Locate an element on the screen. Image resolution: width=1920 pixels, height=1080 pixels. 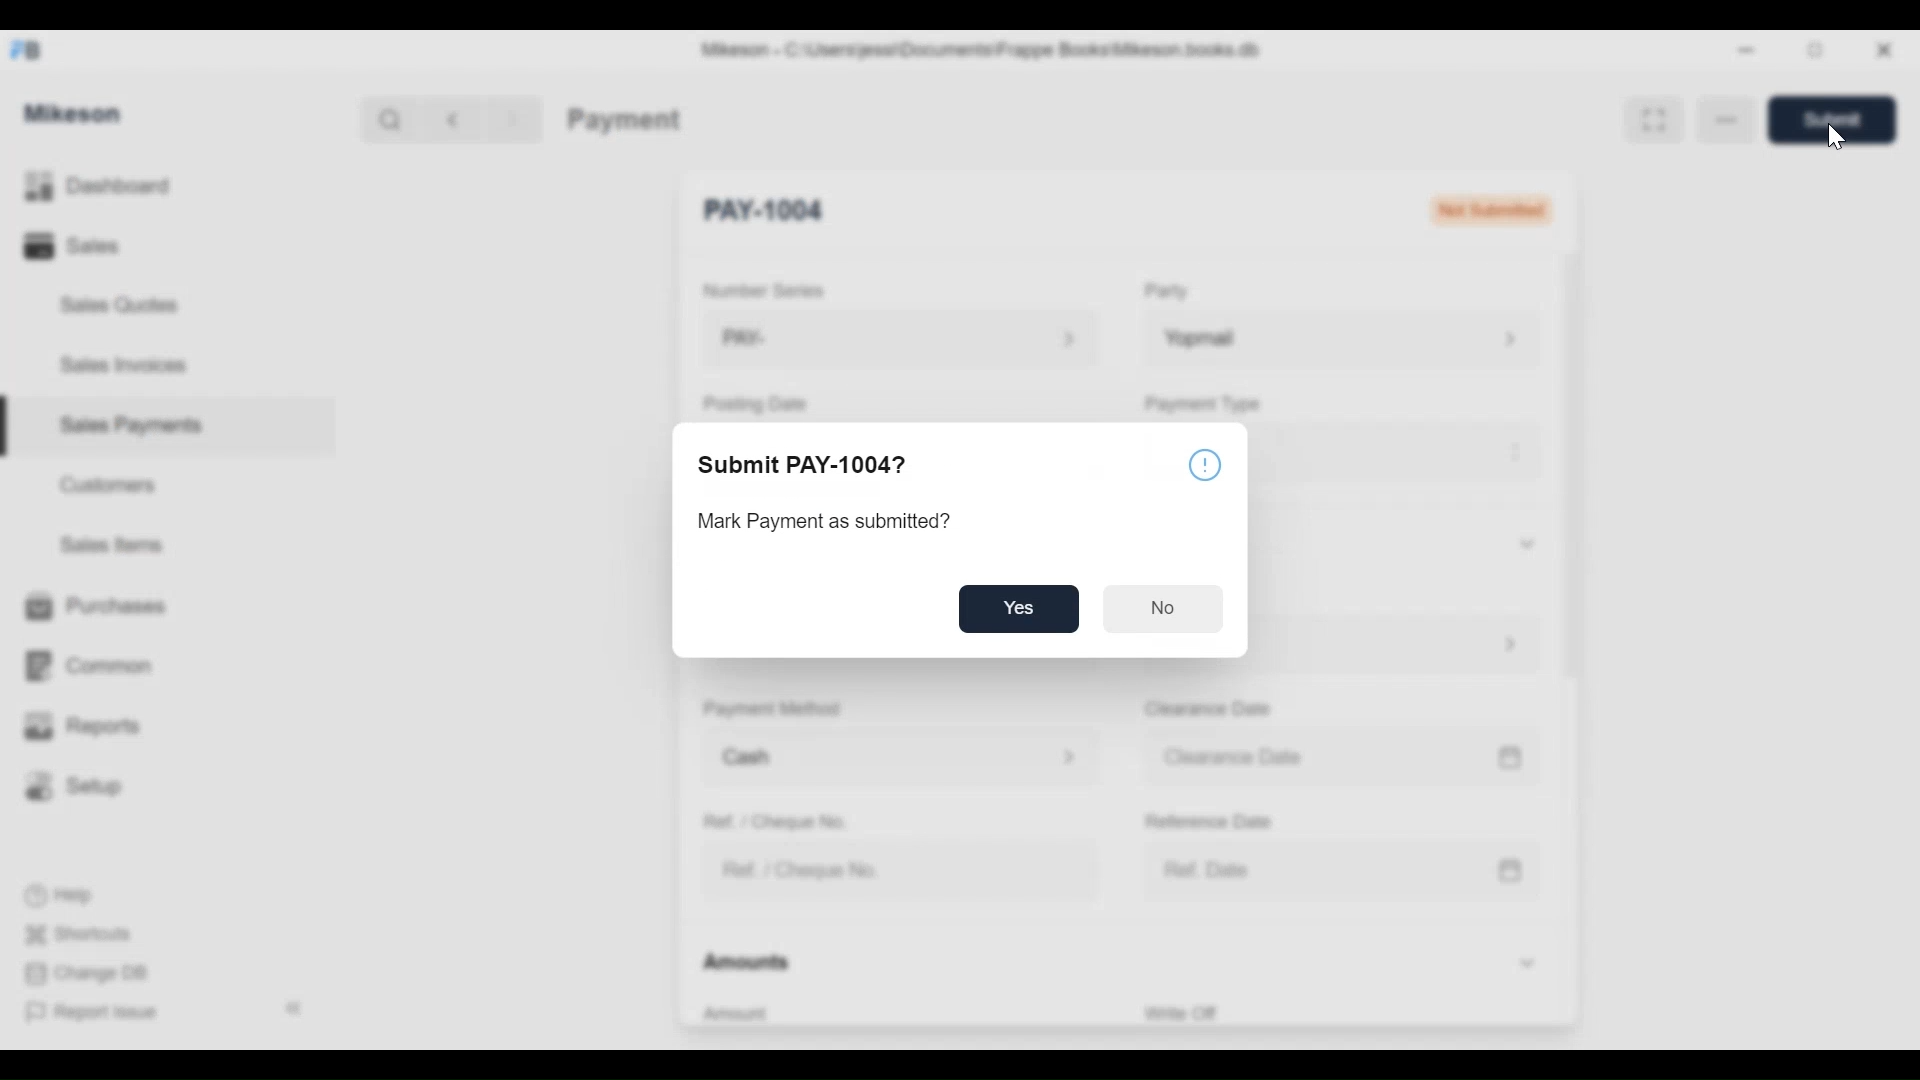
Forward is located at coordinates (520, 118).